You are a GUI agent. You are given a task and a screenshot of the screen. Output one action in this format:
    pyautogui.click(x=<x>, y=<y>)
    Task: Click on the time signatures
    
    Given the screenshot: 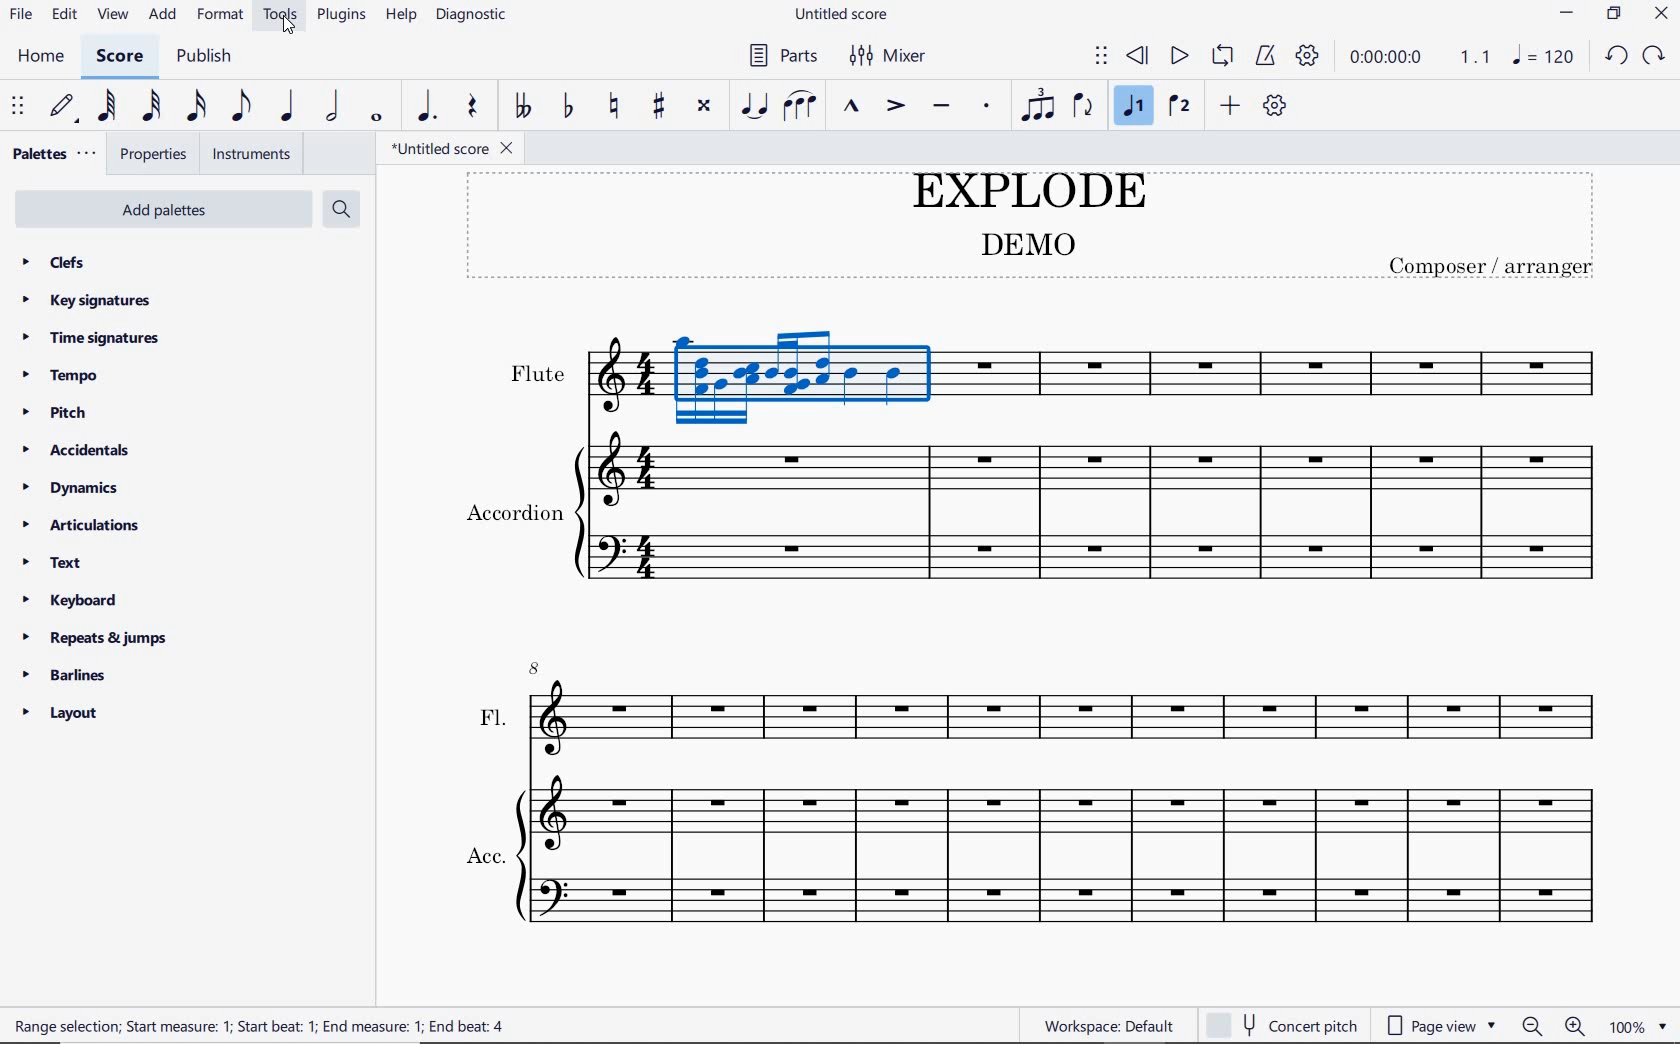 What is the action you would take?
    pyautogui.click(x=96, y=338)
    